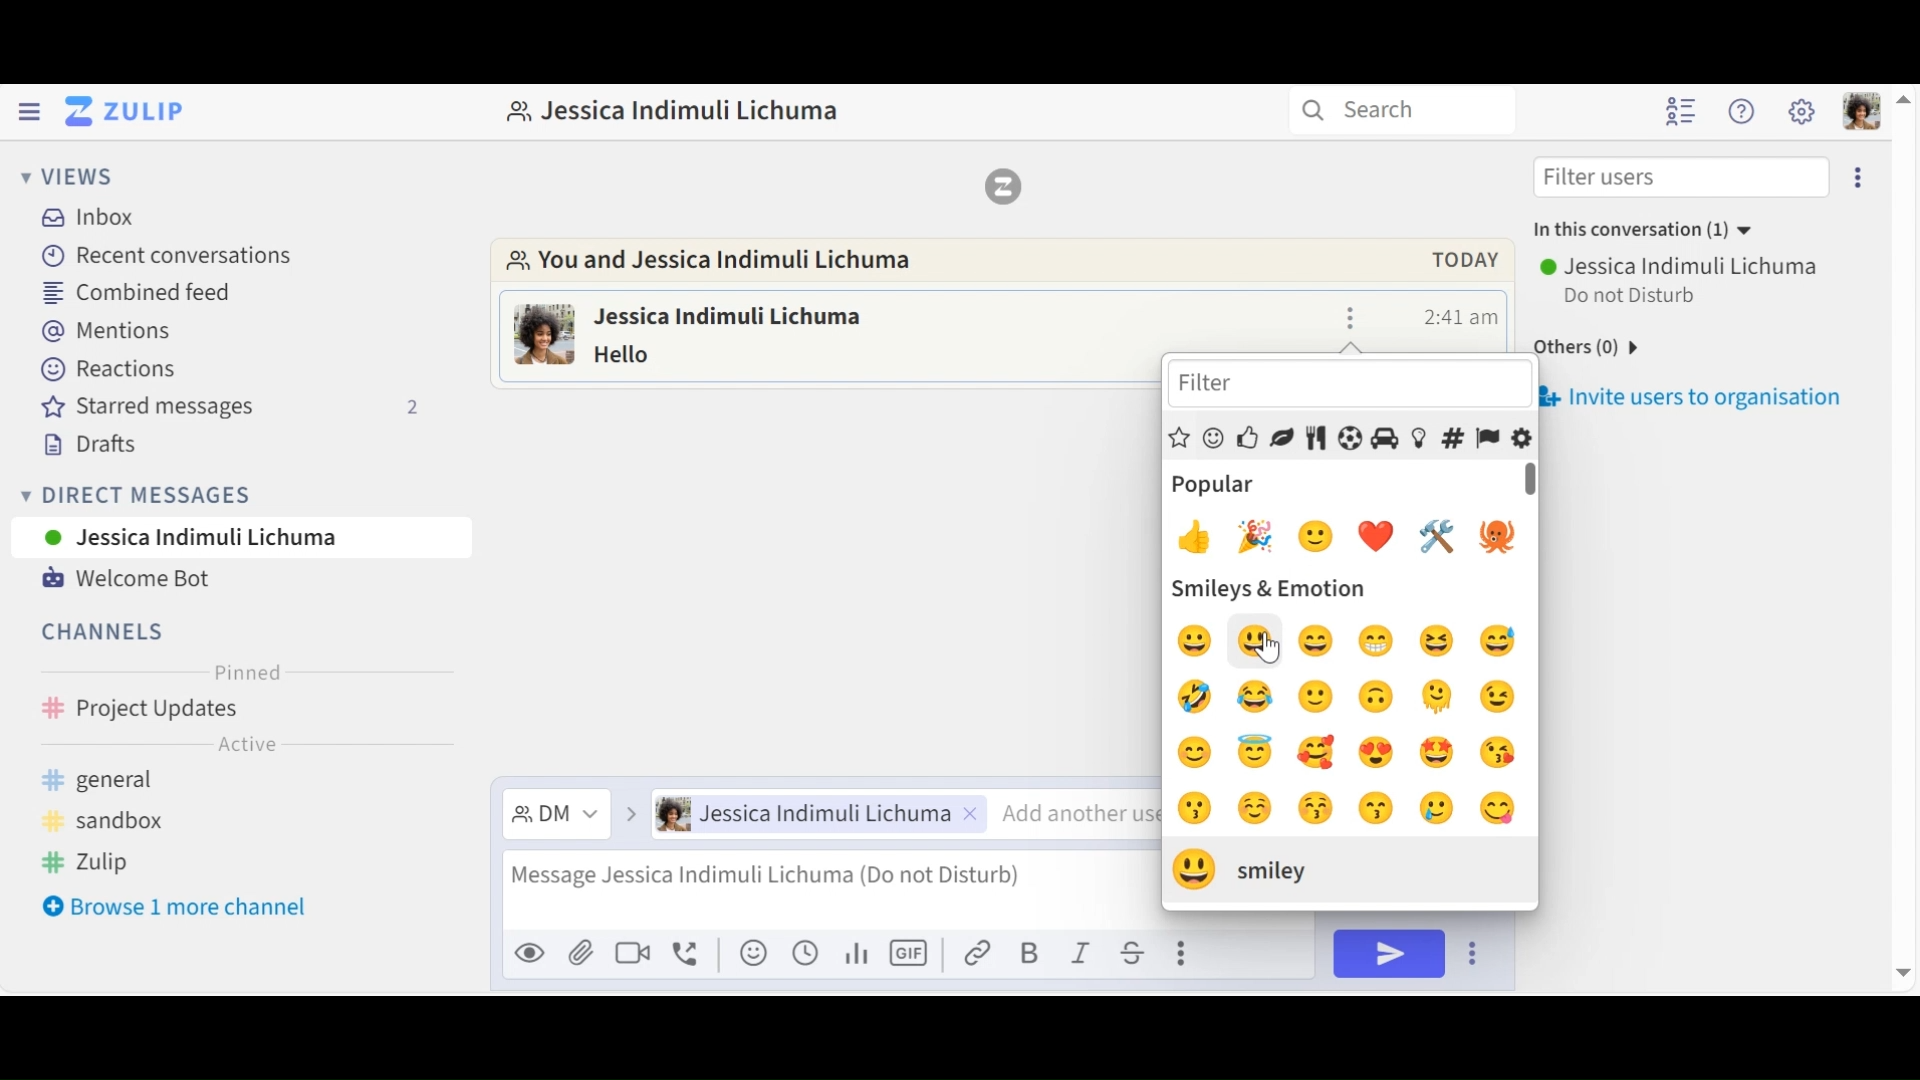 Image resolution: width=1920 pixels, height=1080 pixels. I want to click on angel smile, so click(1254, 751).